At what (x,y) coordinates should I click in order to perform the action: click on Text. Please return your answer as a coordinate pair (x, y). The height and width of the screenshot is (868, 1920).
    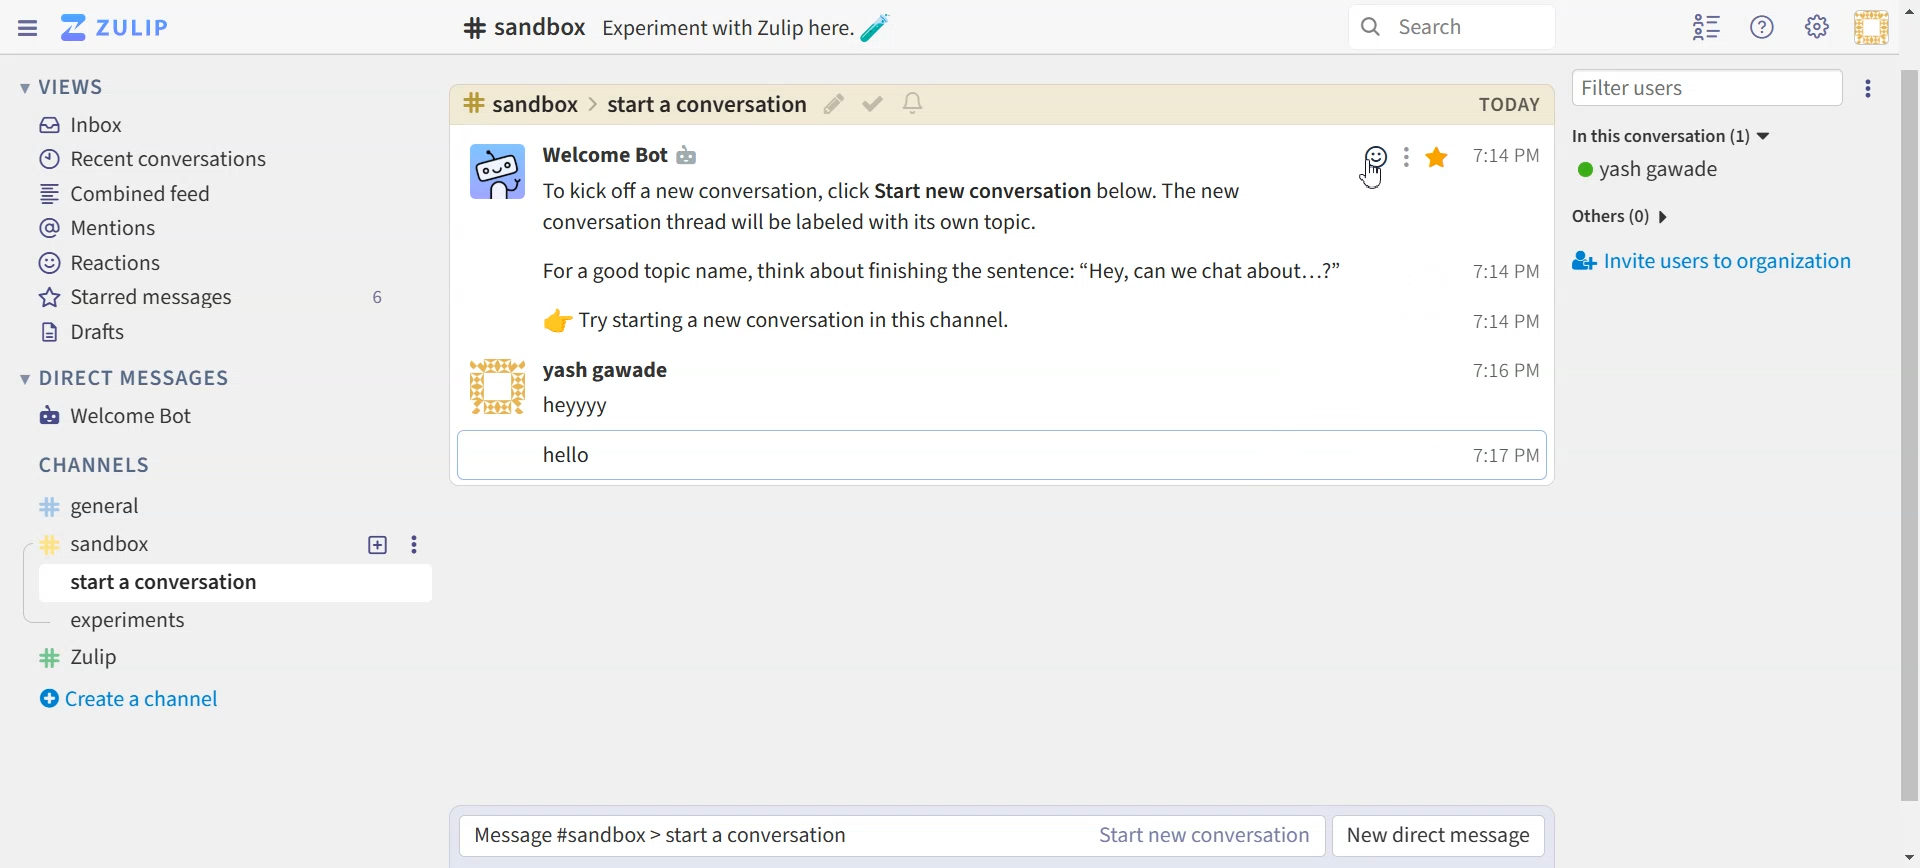
    Looking at the image, I should click on (519, 27).